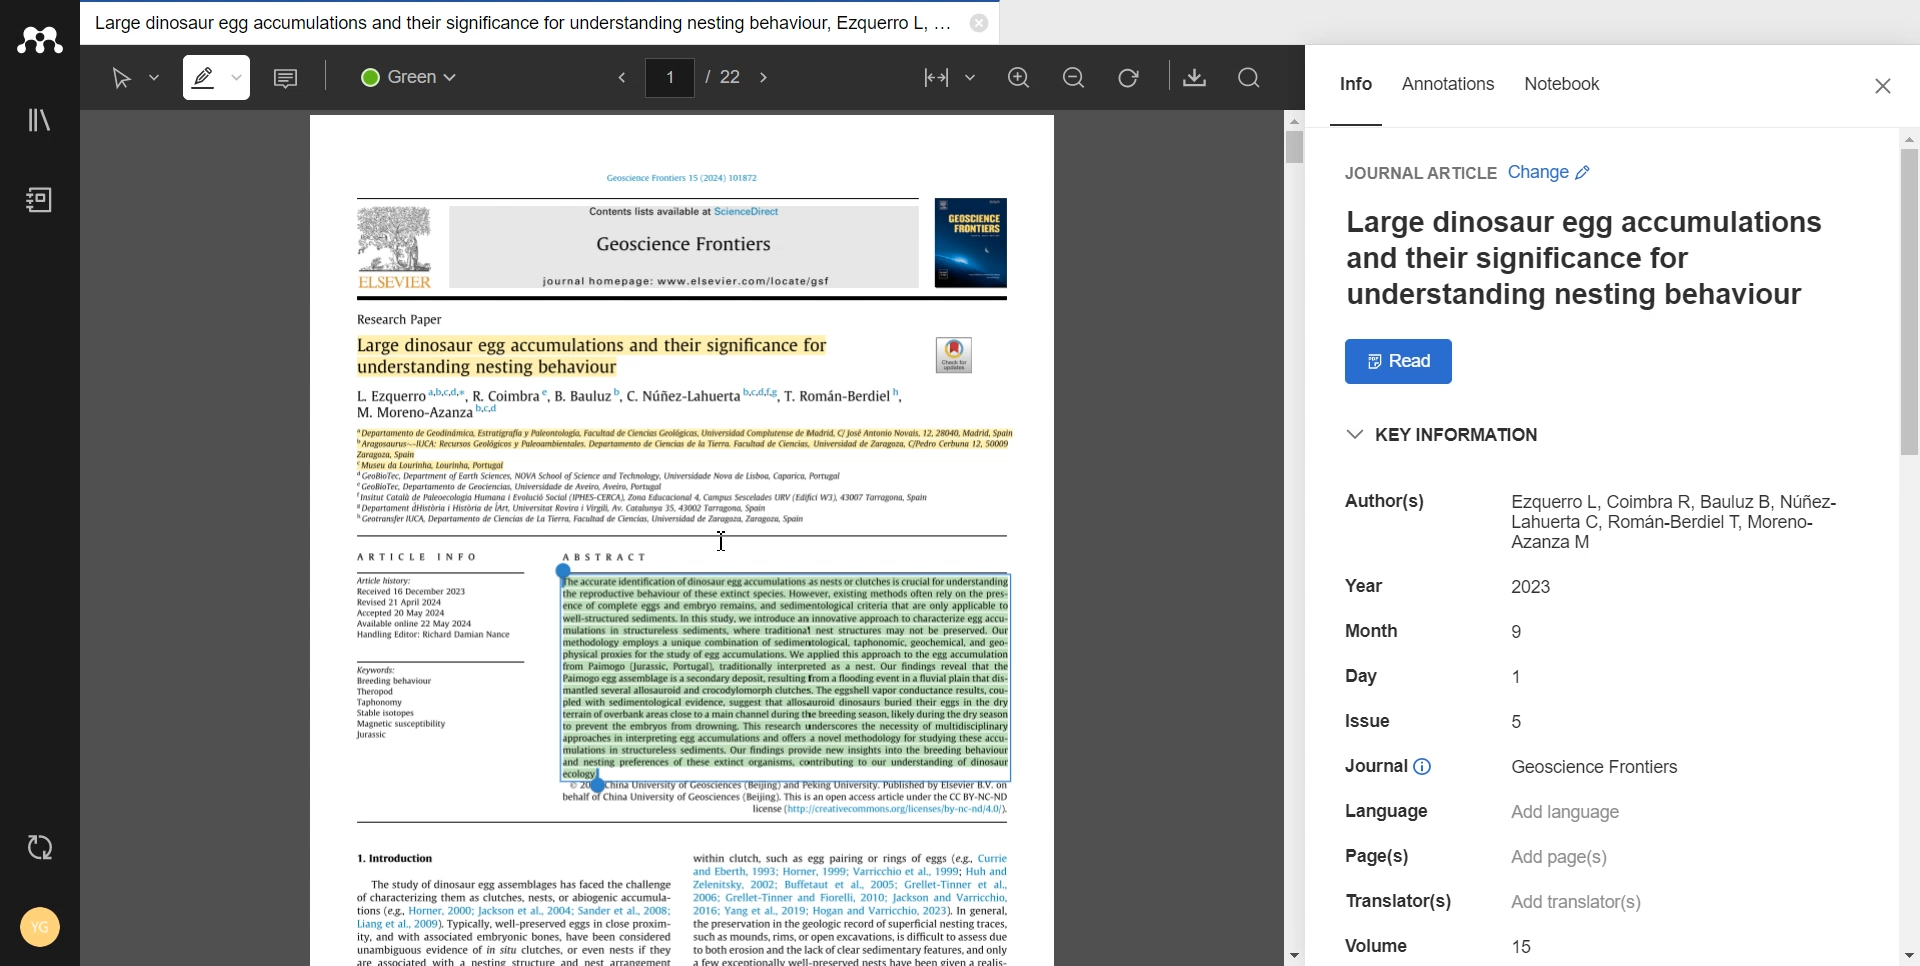  What do you see at coordinates (1526, 947) in the screenshot?
I see `text` at bounding box center [1526, 947].